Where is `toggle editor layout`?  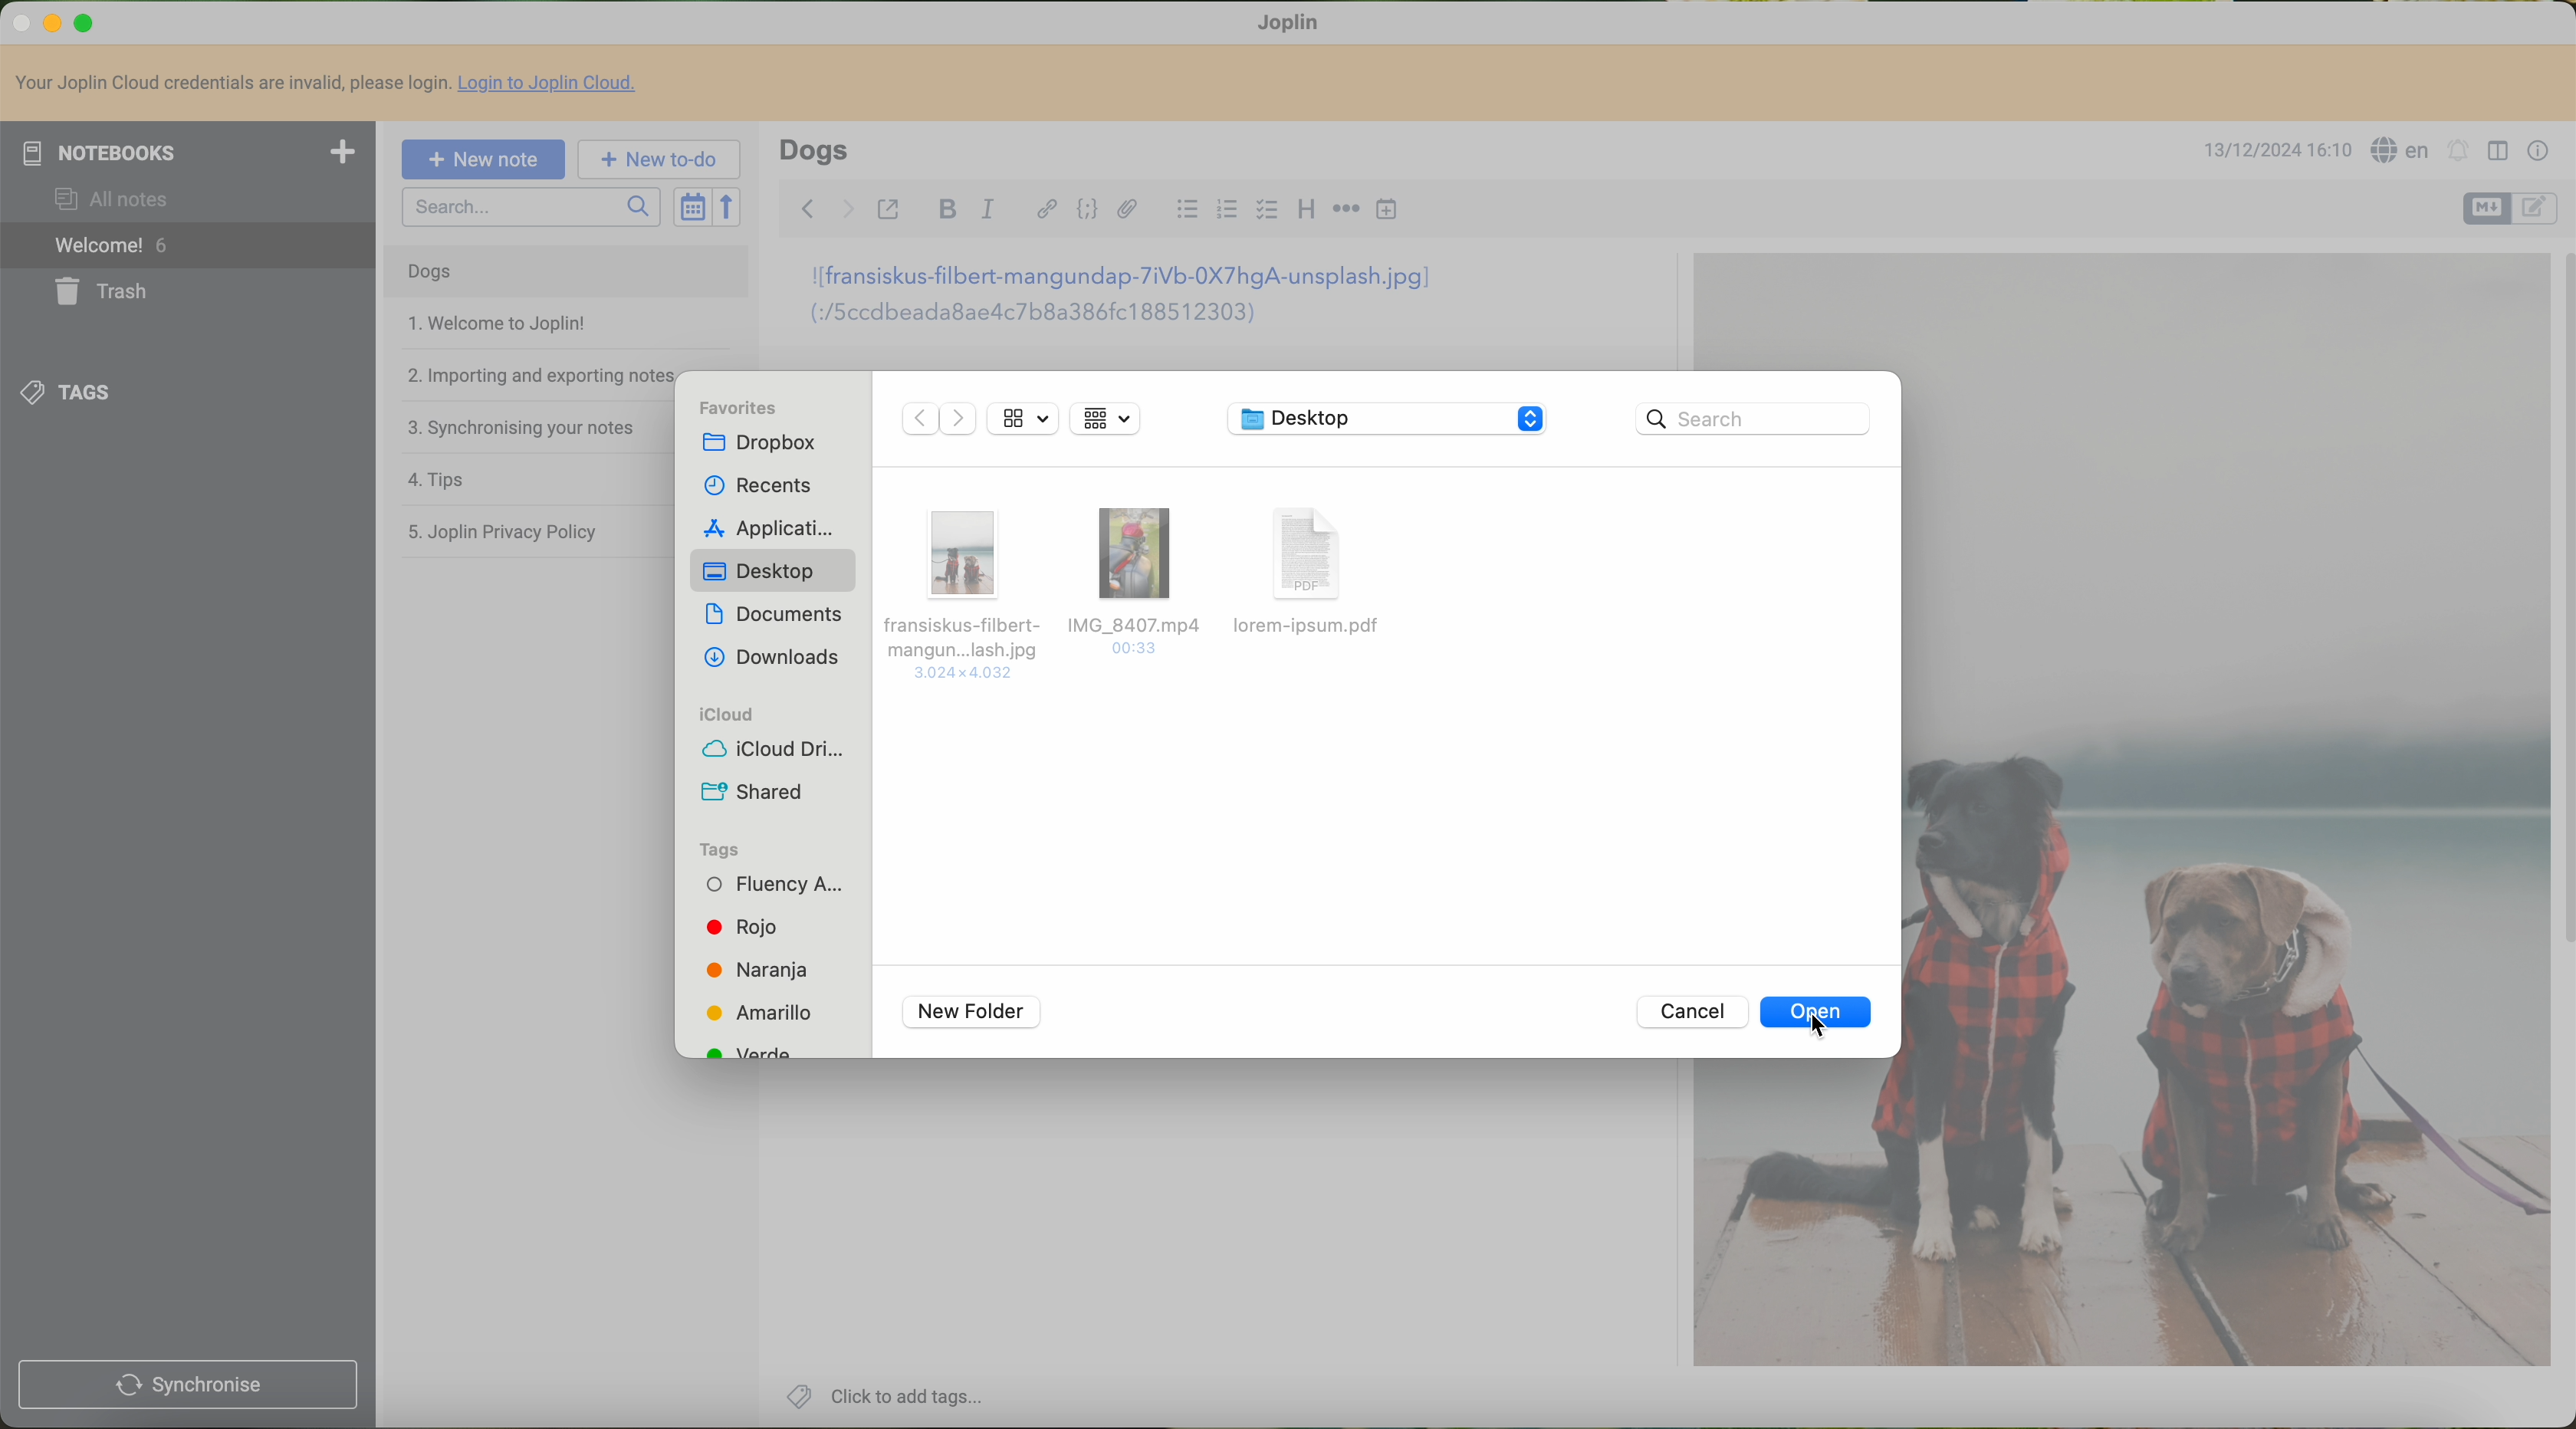
toggle editor layout is located at coordinates (2498, 150).